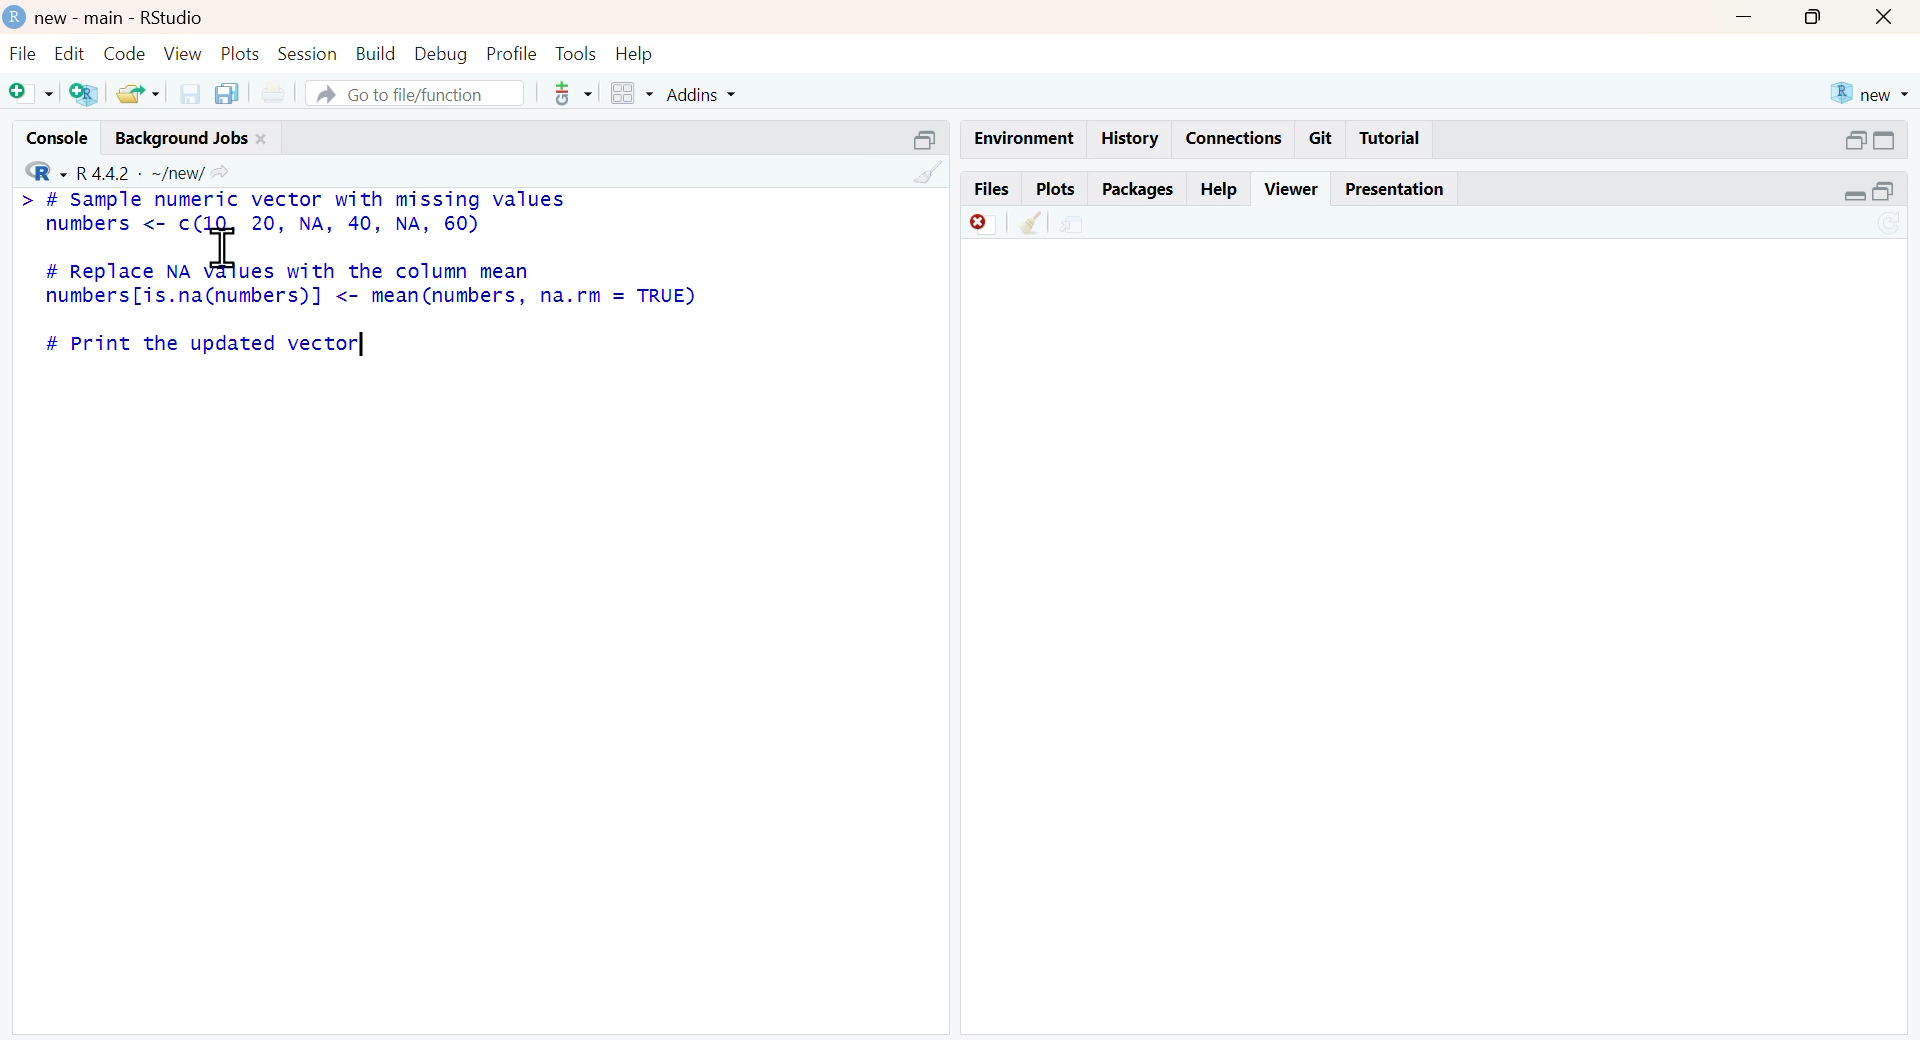 This screenshot has width=1920, height=1040. What do you see at coordinates (274, 92) in the screenshot?
I see `print` at bounding box center [274, 92].